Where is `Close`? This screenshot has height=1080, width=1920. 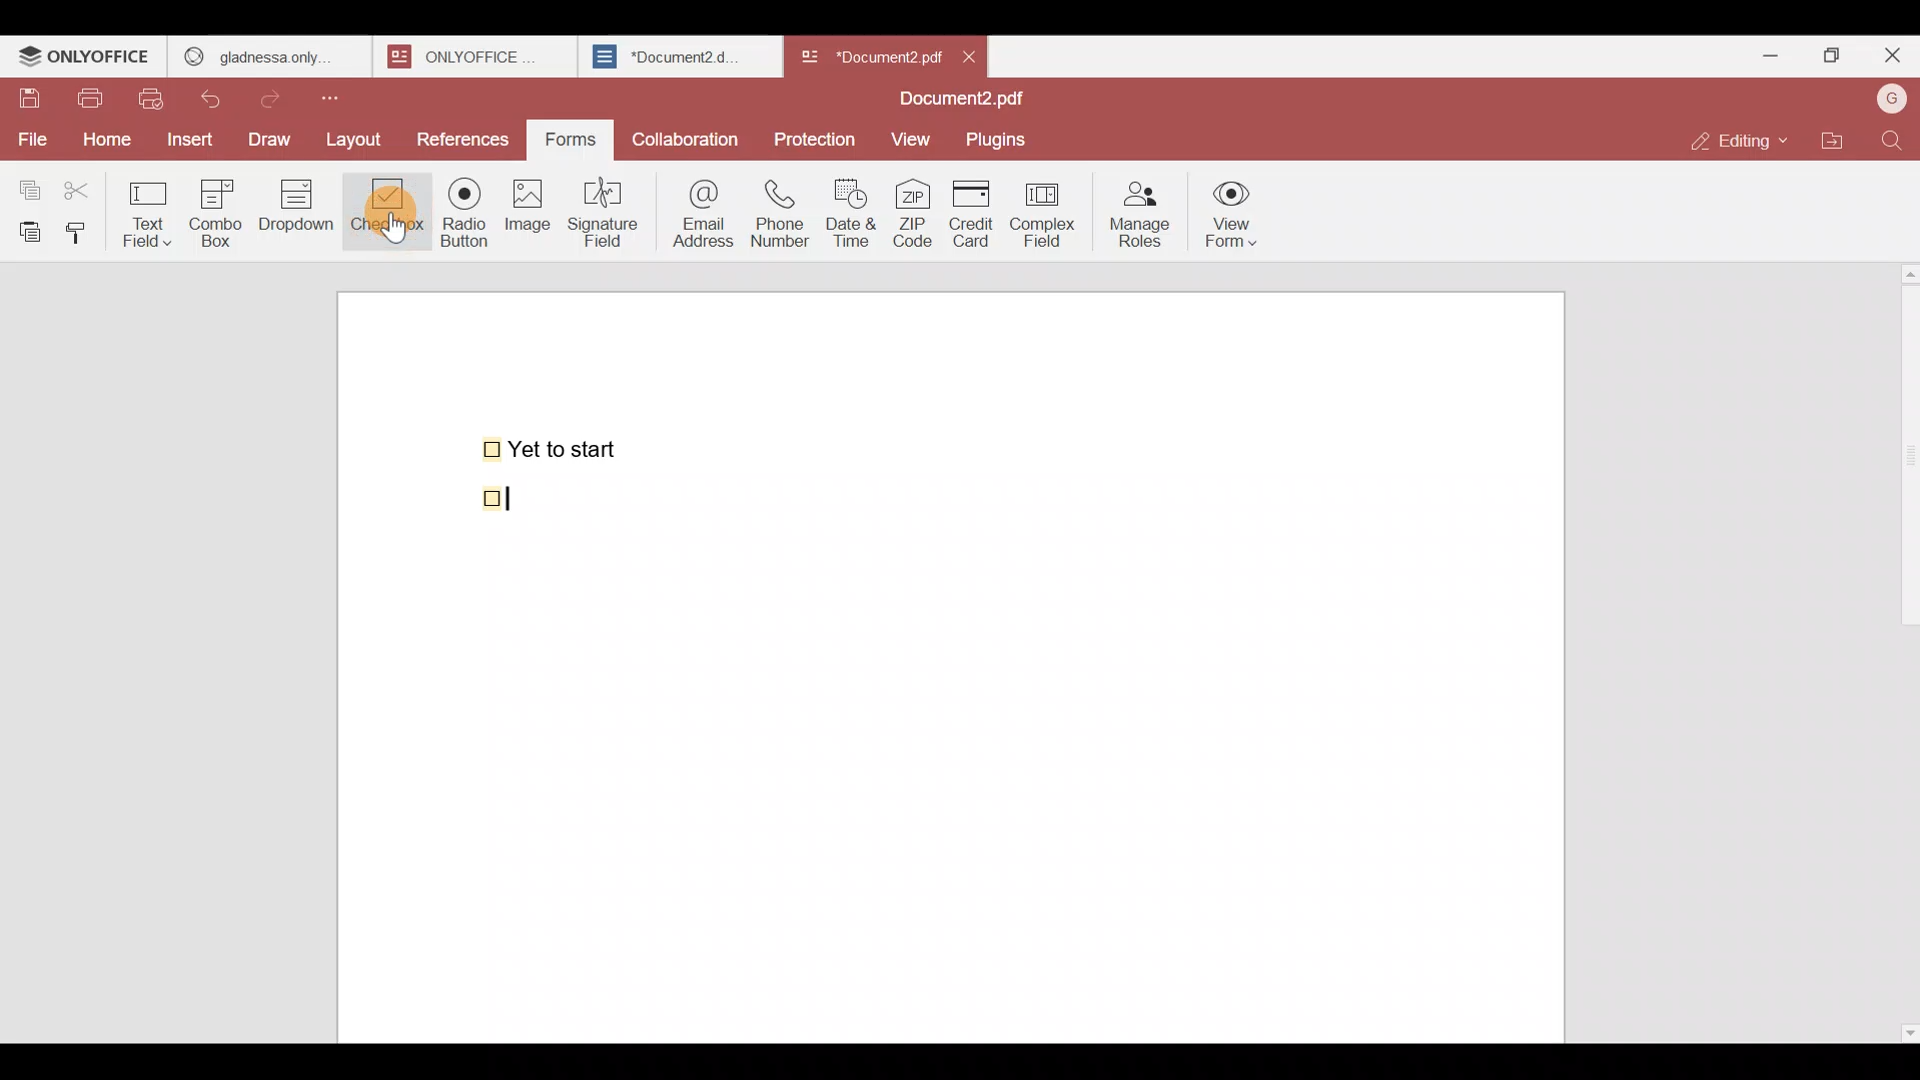 Close is located at coordinates (1891, 59).